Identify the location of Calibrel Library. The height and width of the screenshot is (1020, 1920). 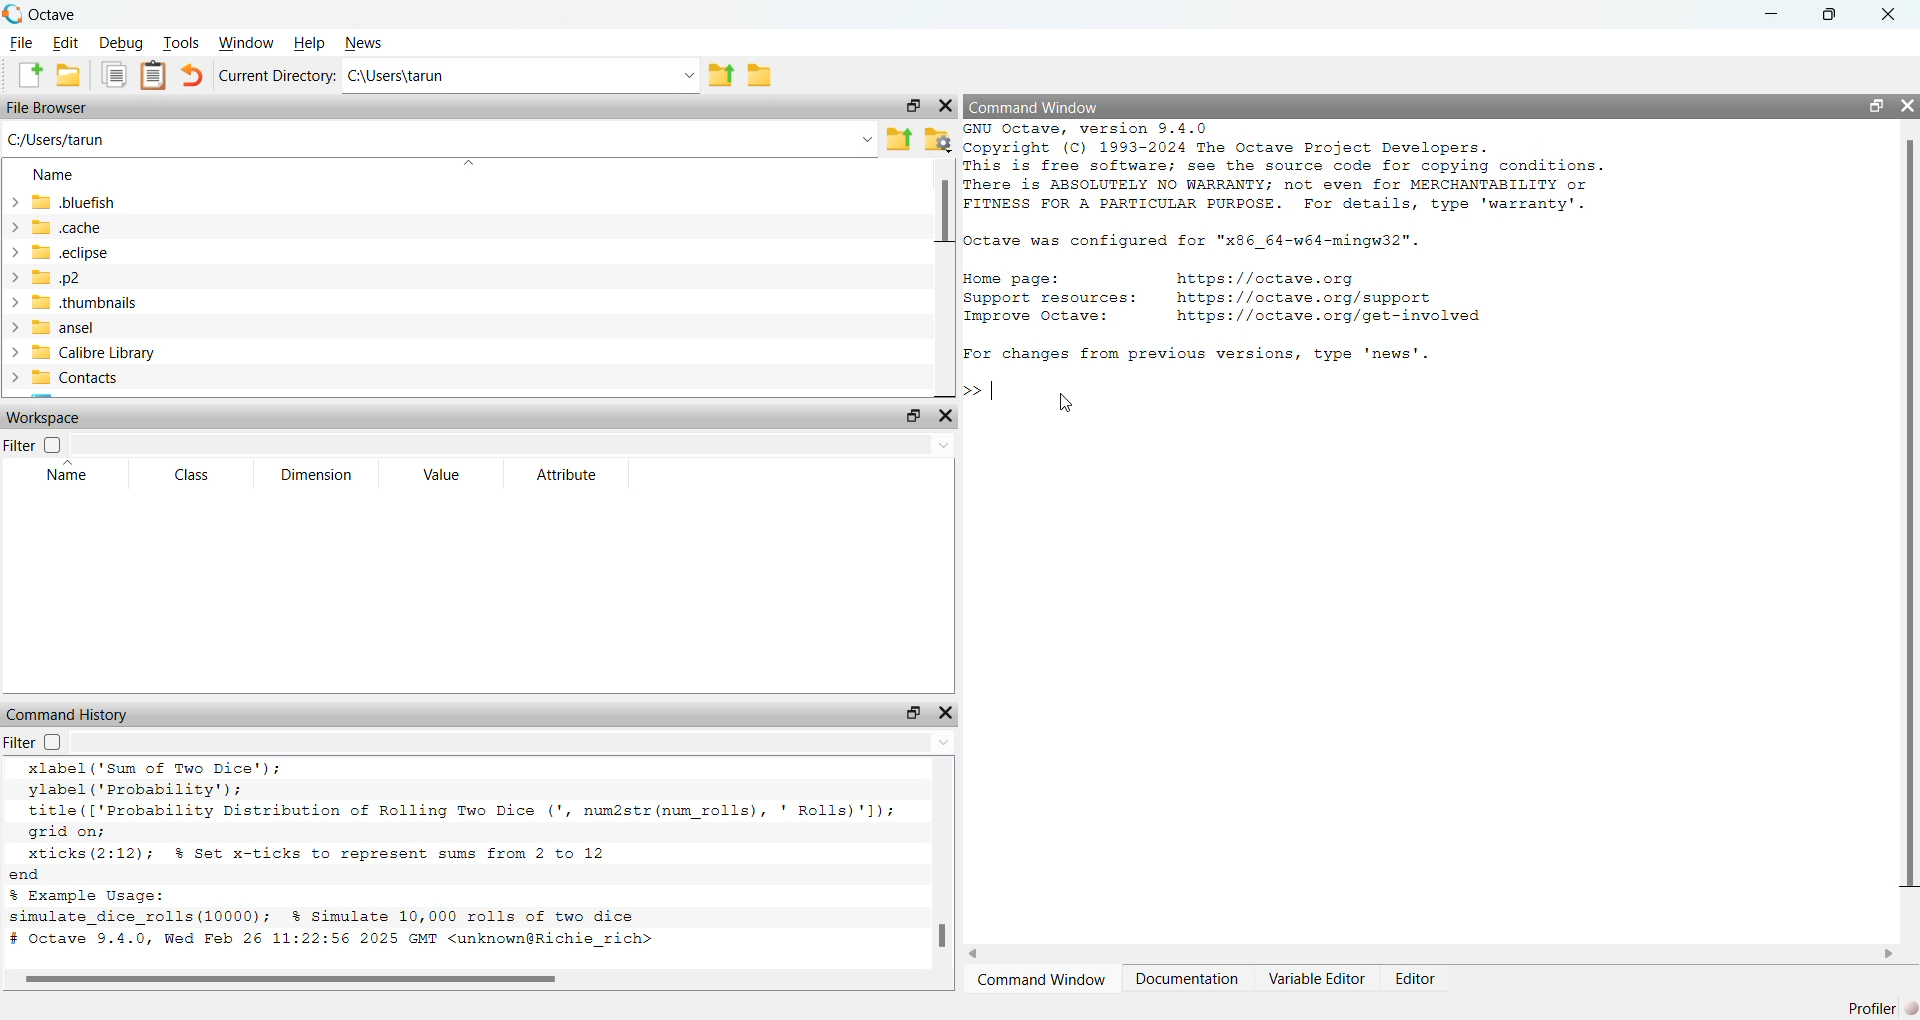
(82, 354).